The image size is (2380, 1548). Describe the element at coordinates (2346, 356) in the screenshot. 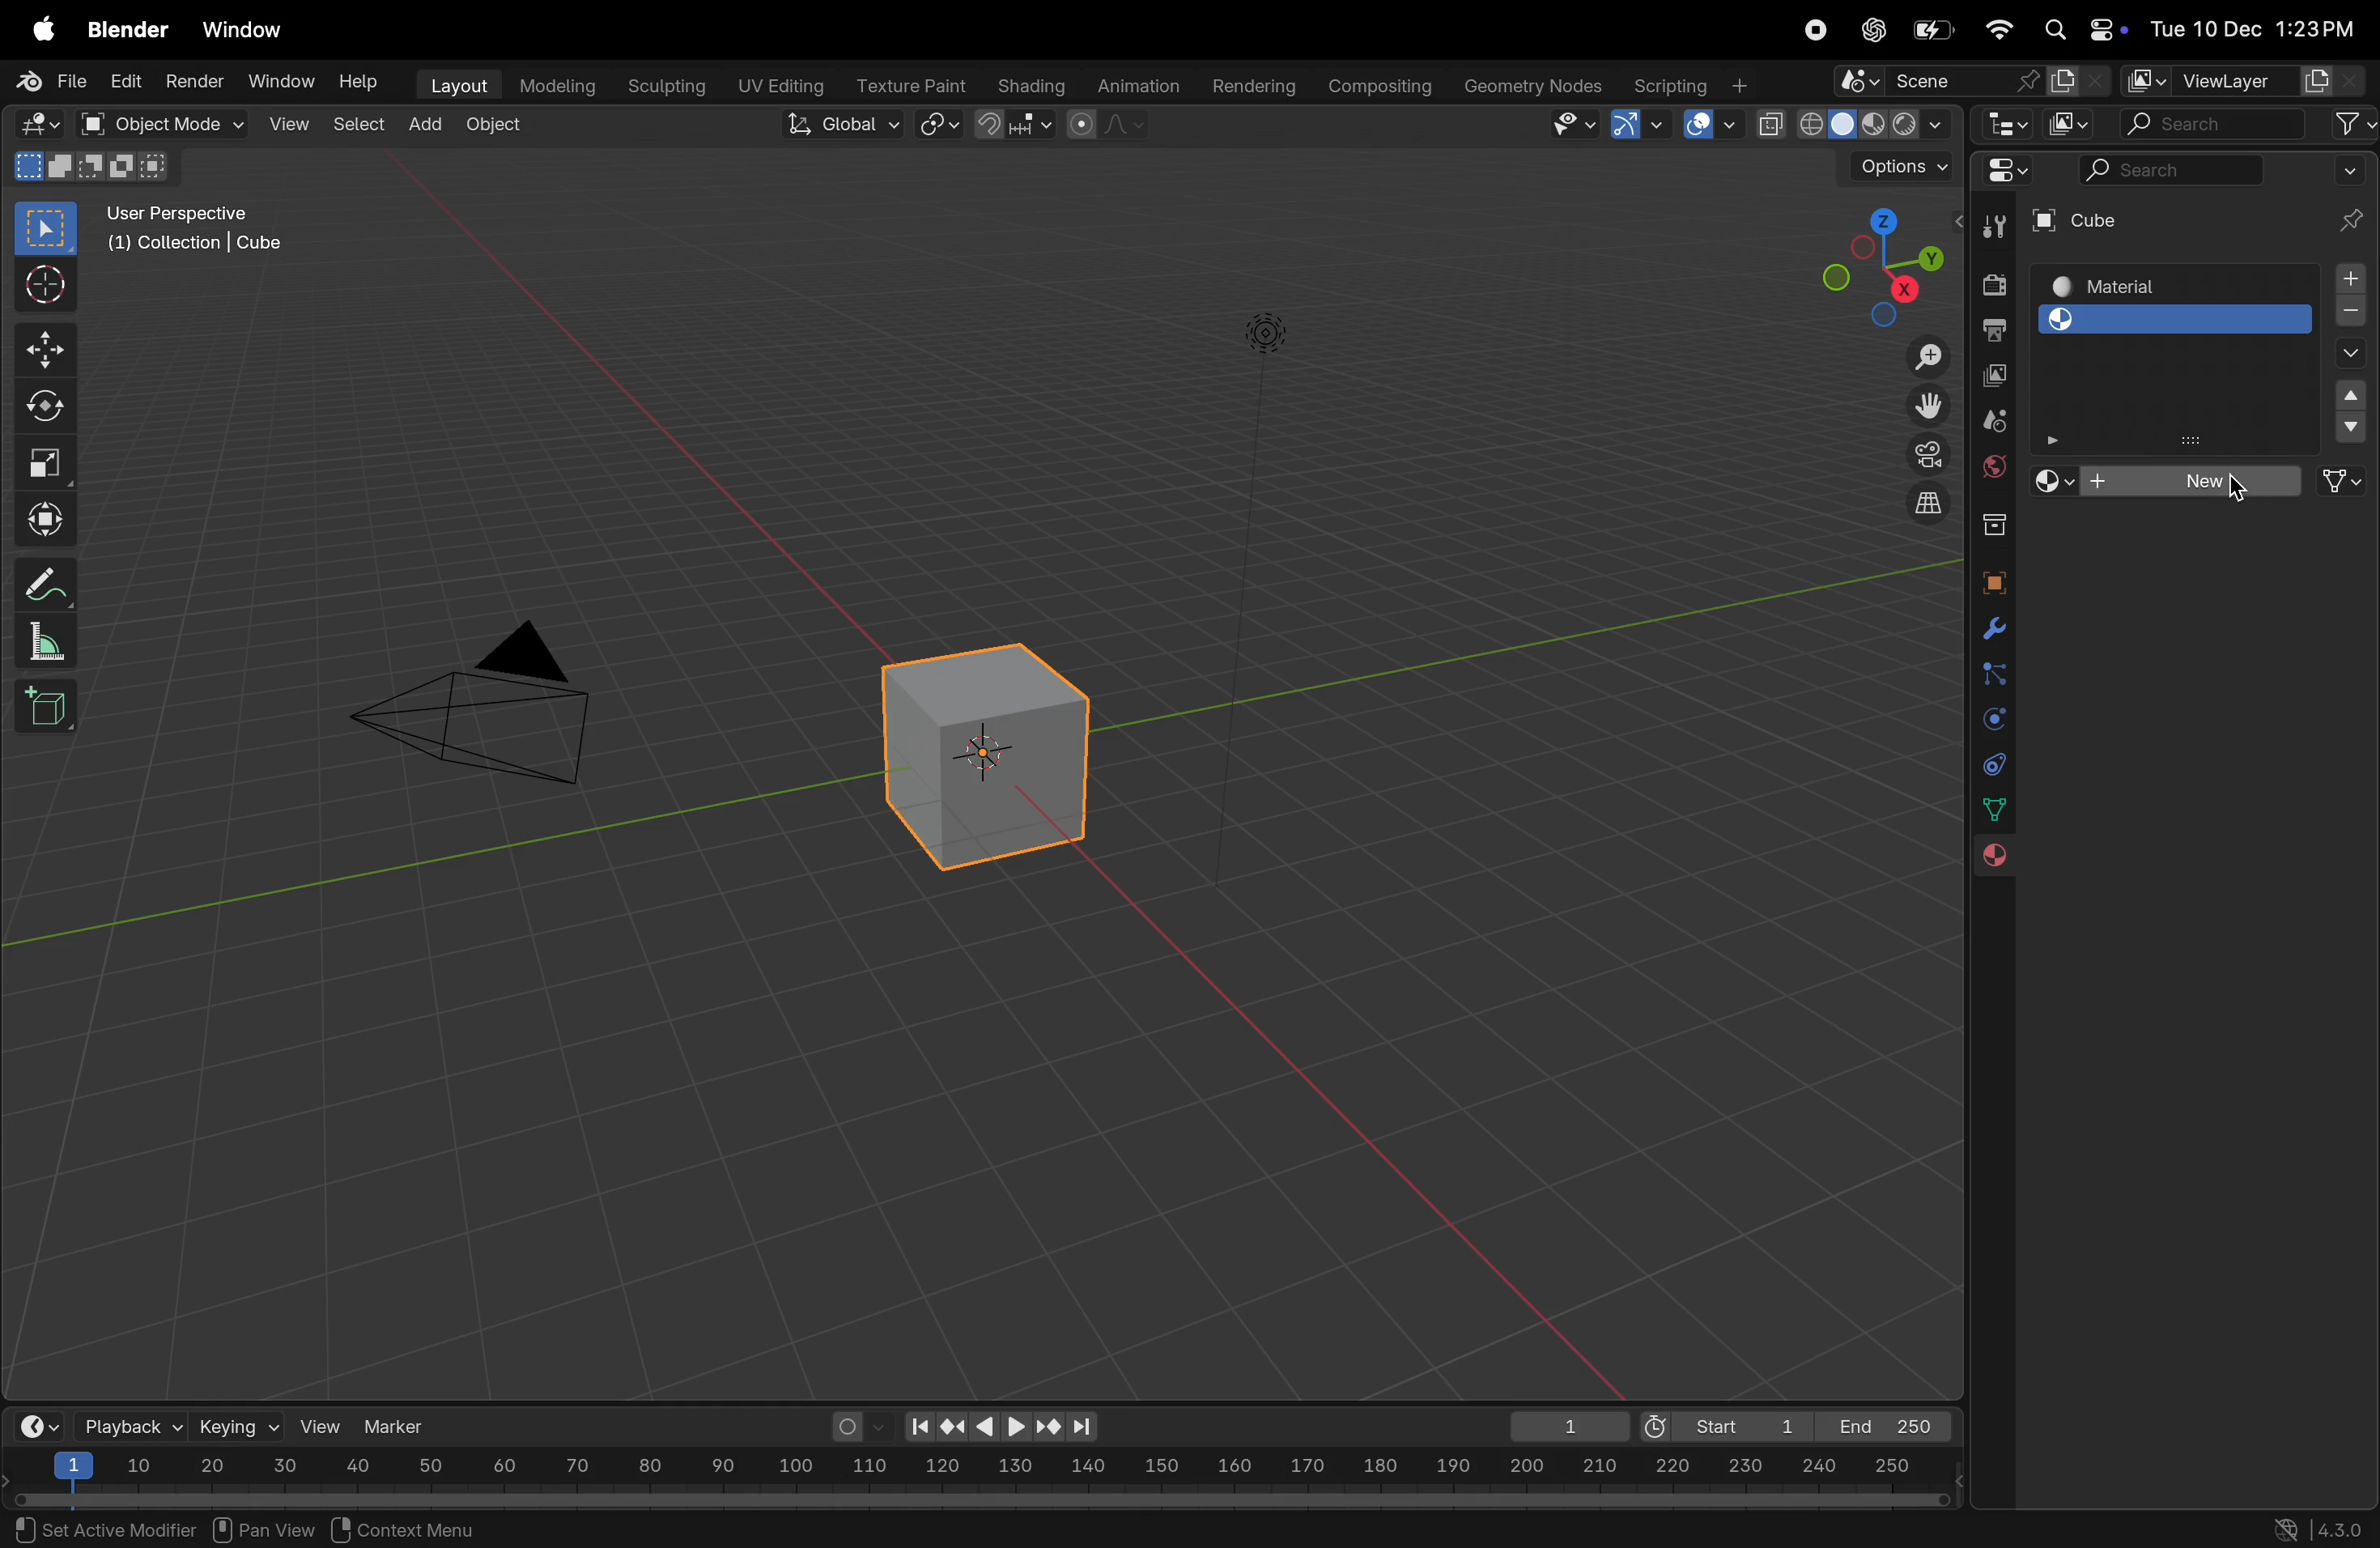

I see `drop down` at that location.